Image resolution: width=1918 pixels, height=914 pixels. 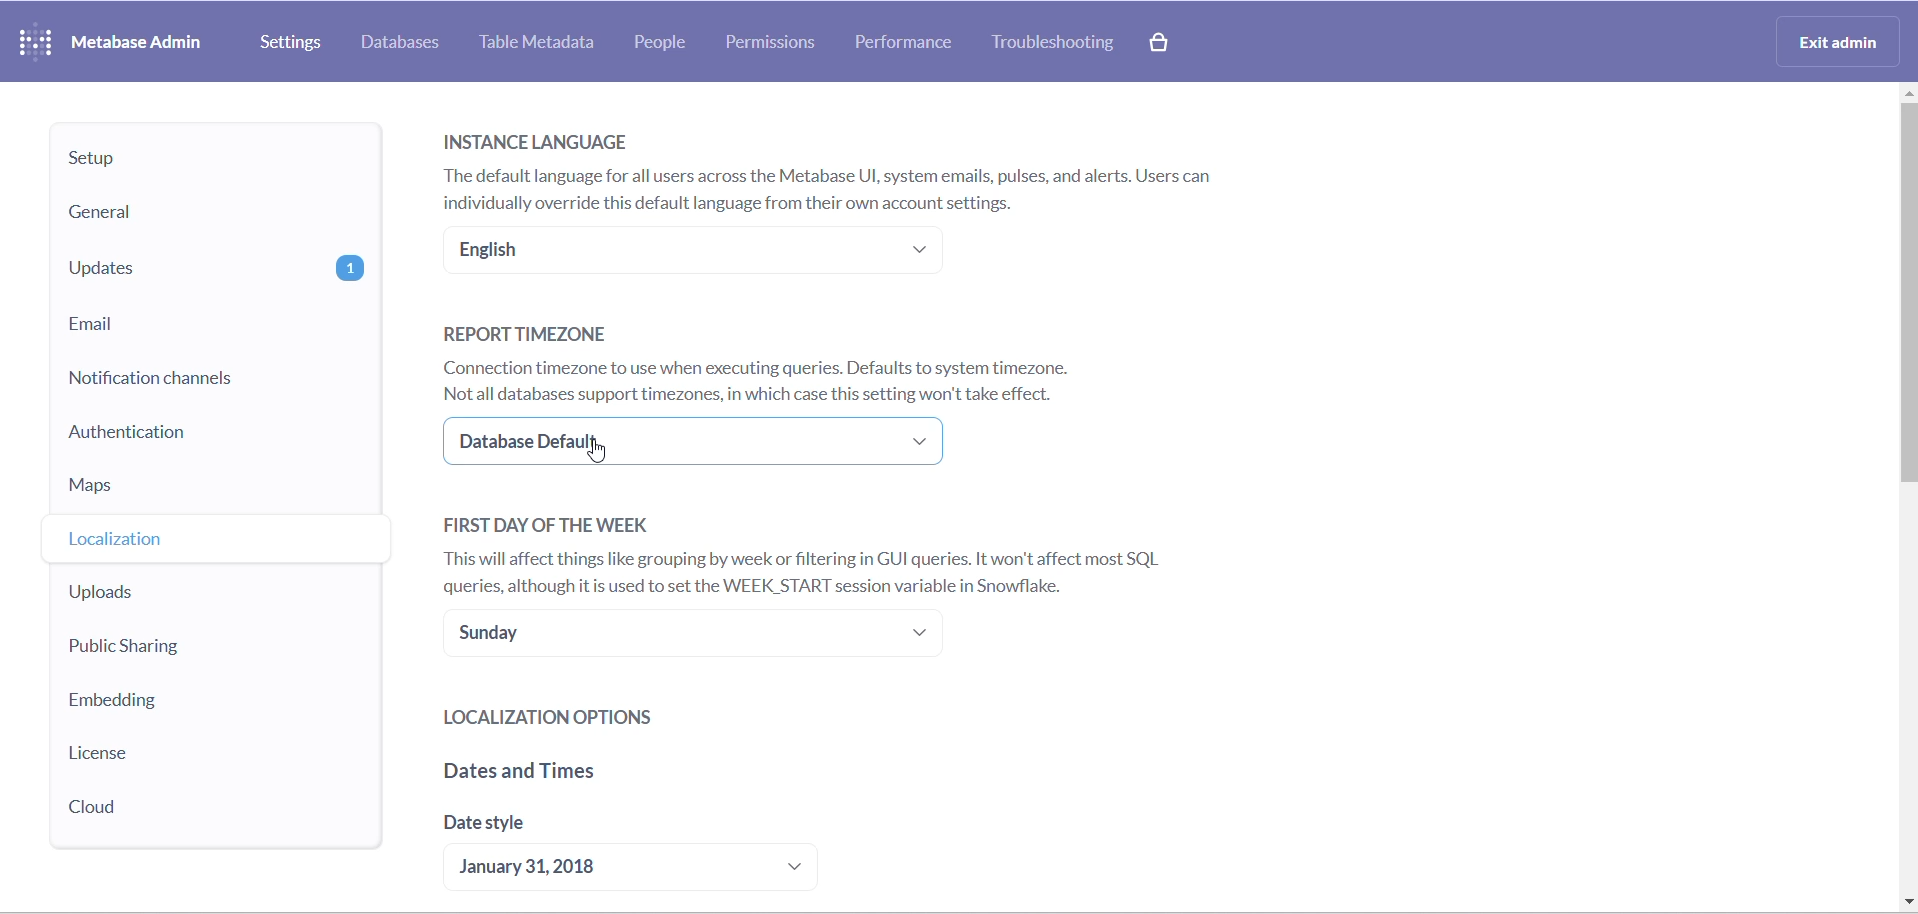 What do you see at coordinates (628, 776) in the screenshot?
I see `dates and times` at bounding box center [628, 776].